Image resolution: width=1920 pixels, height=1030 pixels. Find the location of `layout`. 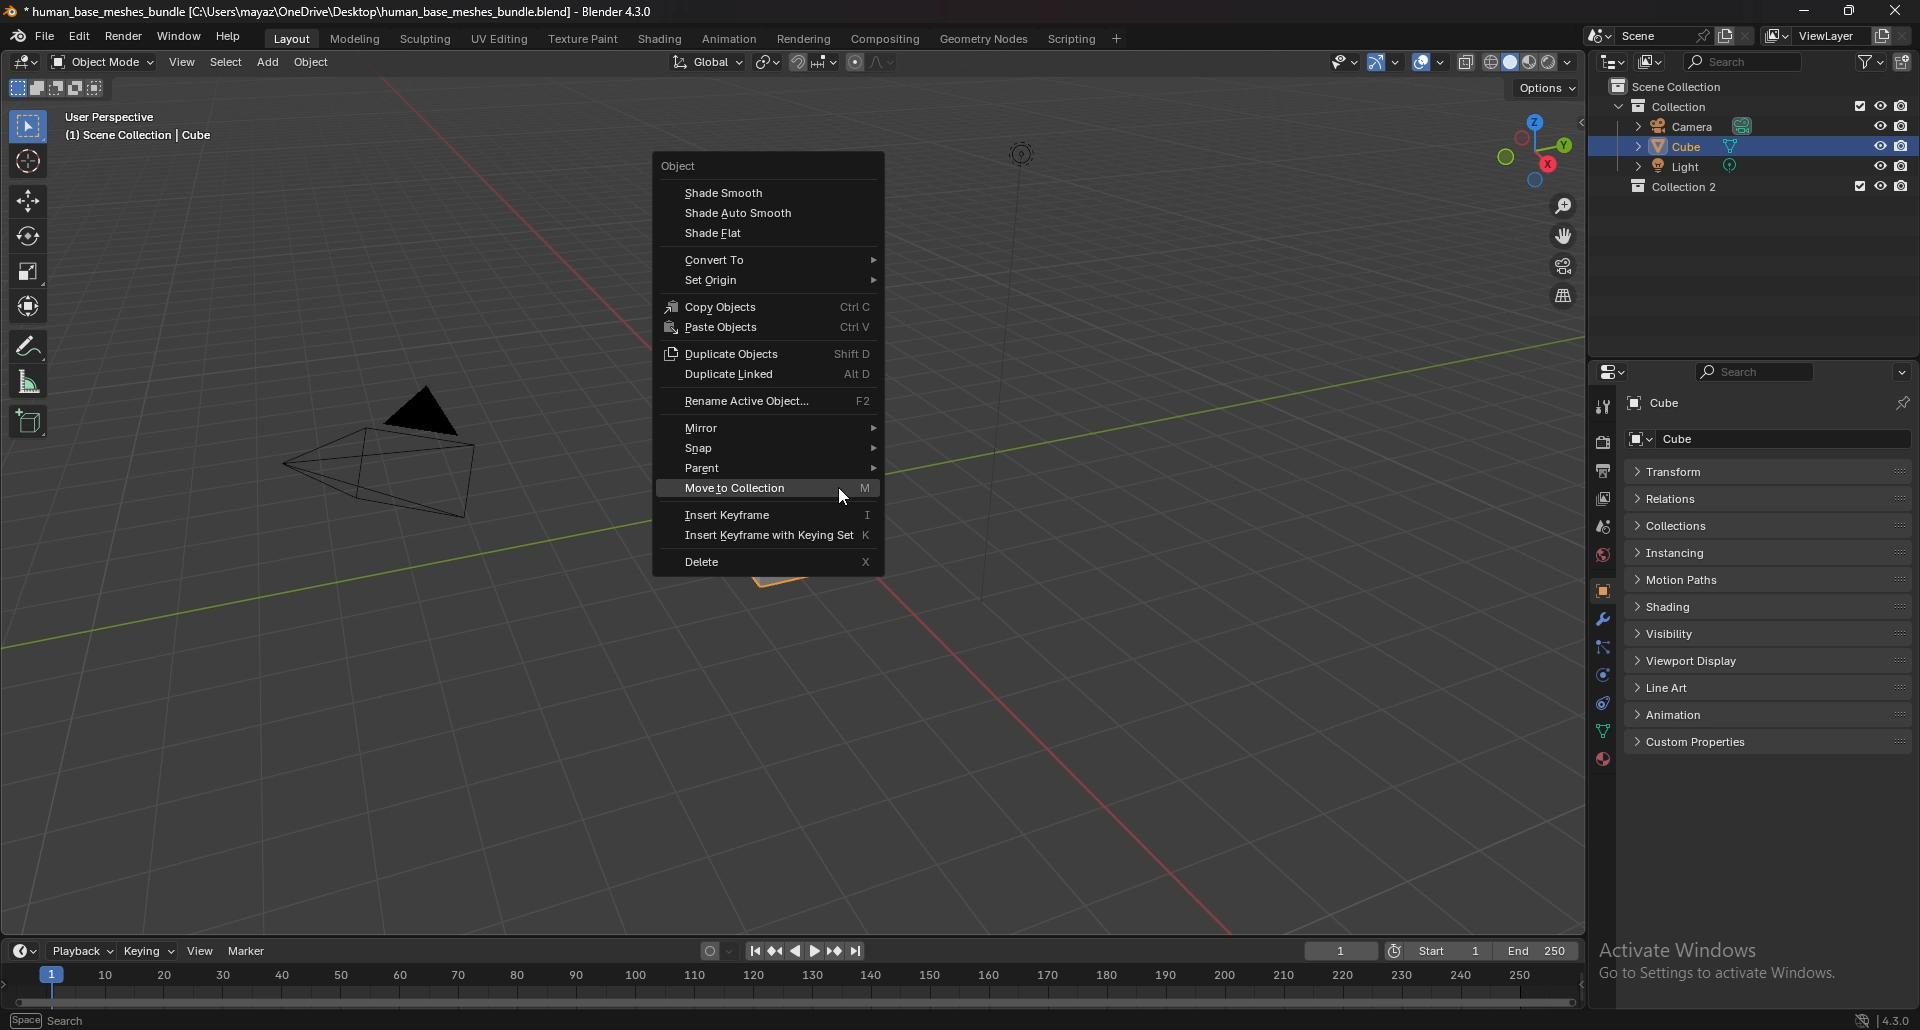

layout is located at coordinates (294, 39).